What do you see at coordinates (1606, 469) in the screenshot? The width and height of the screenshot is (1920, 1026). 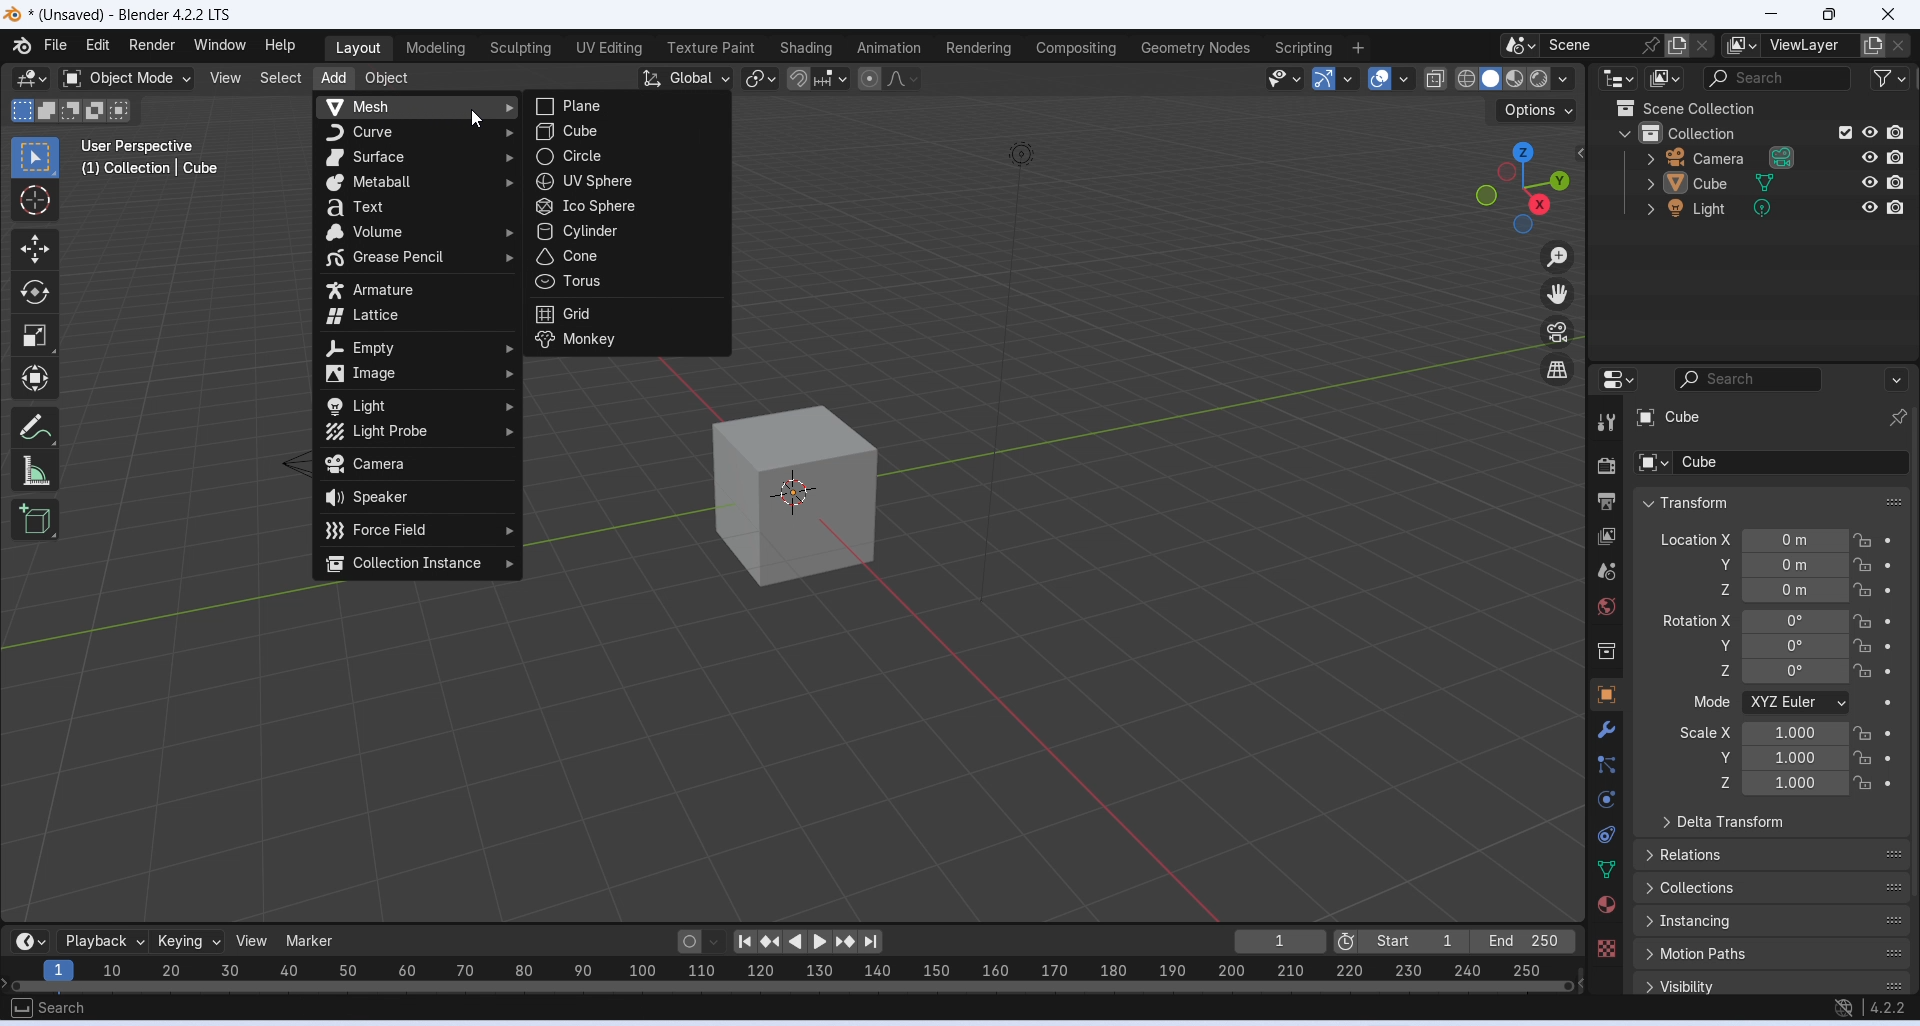 I see `render` at bounding box center [1606, 469].